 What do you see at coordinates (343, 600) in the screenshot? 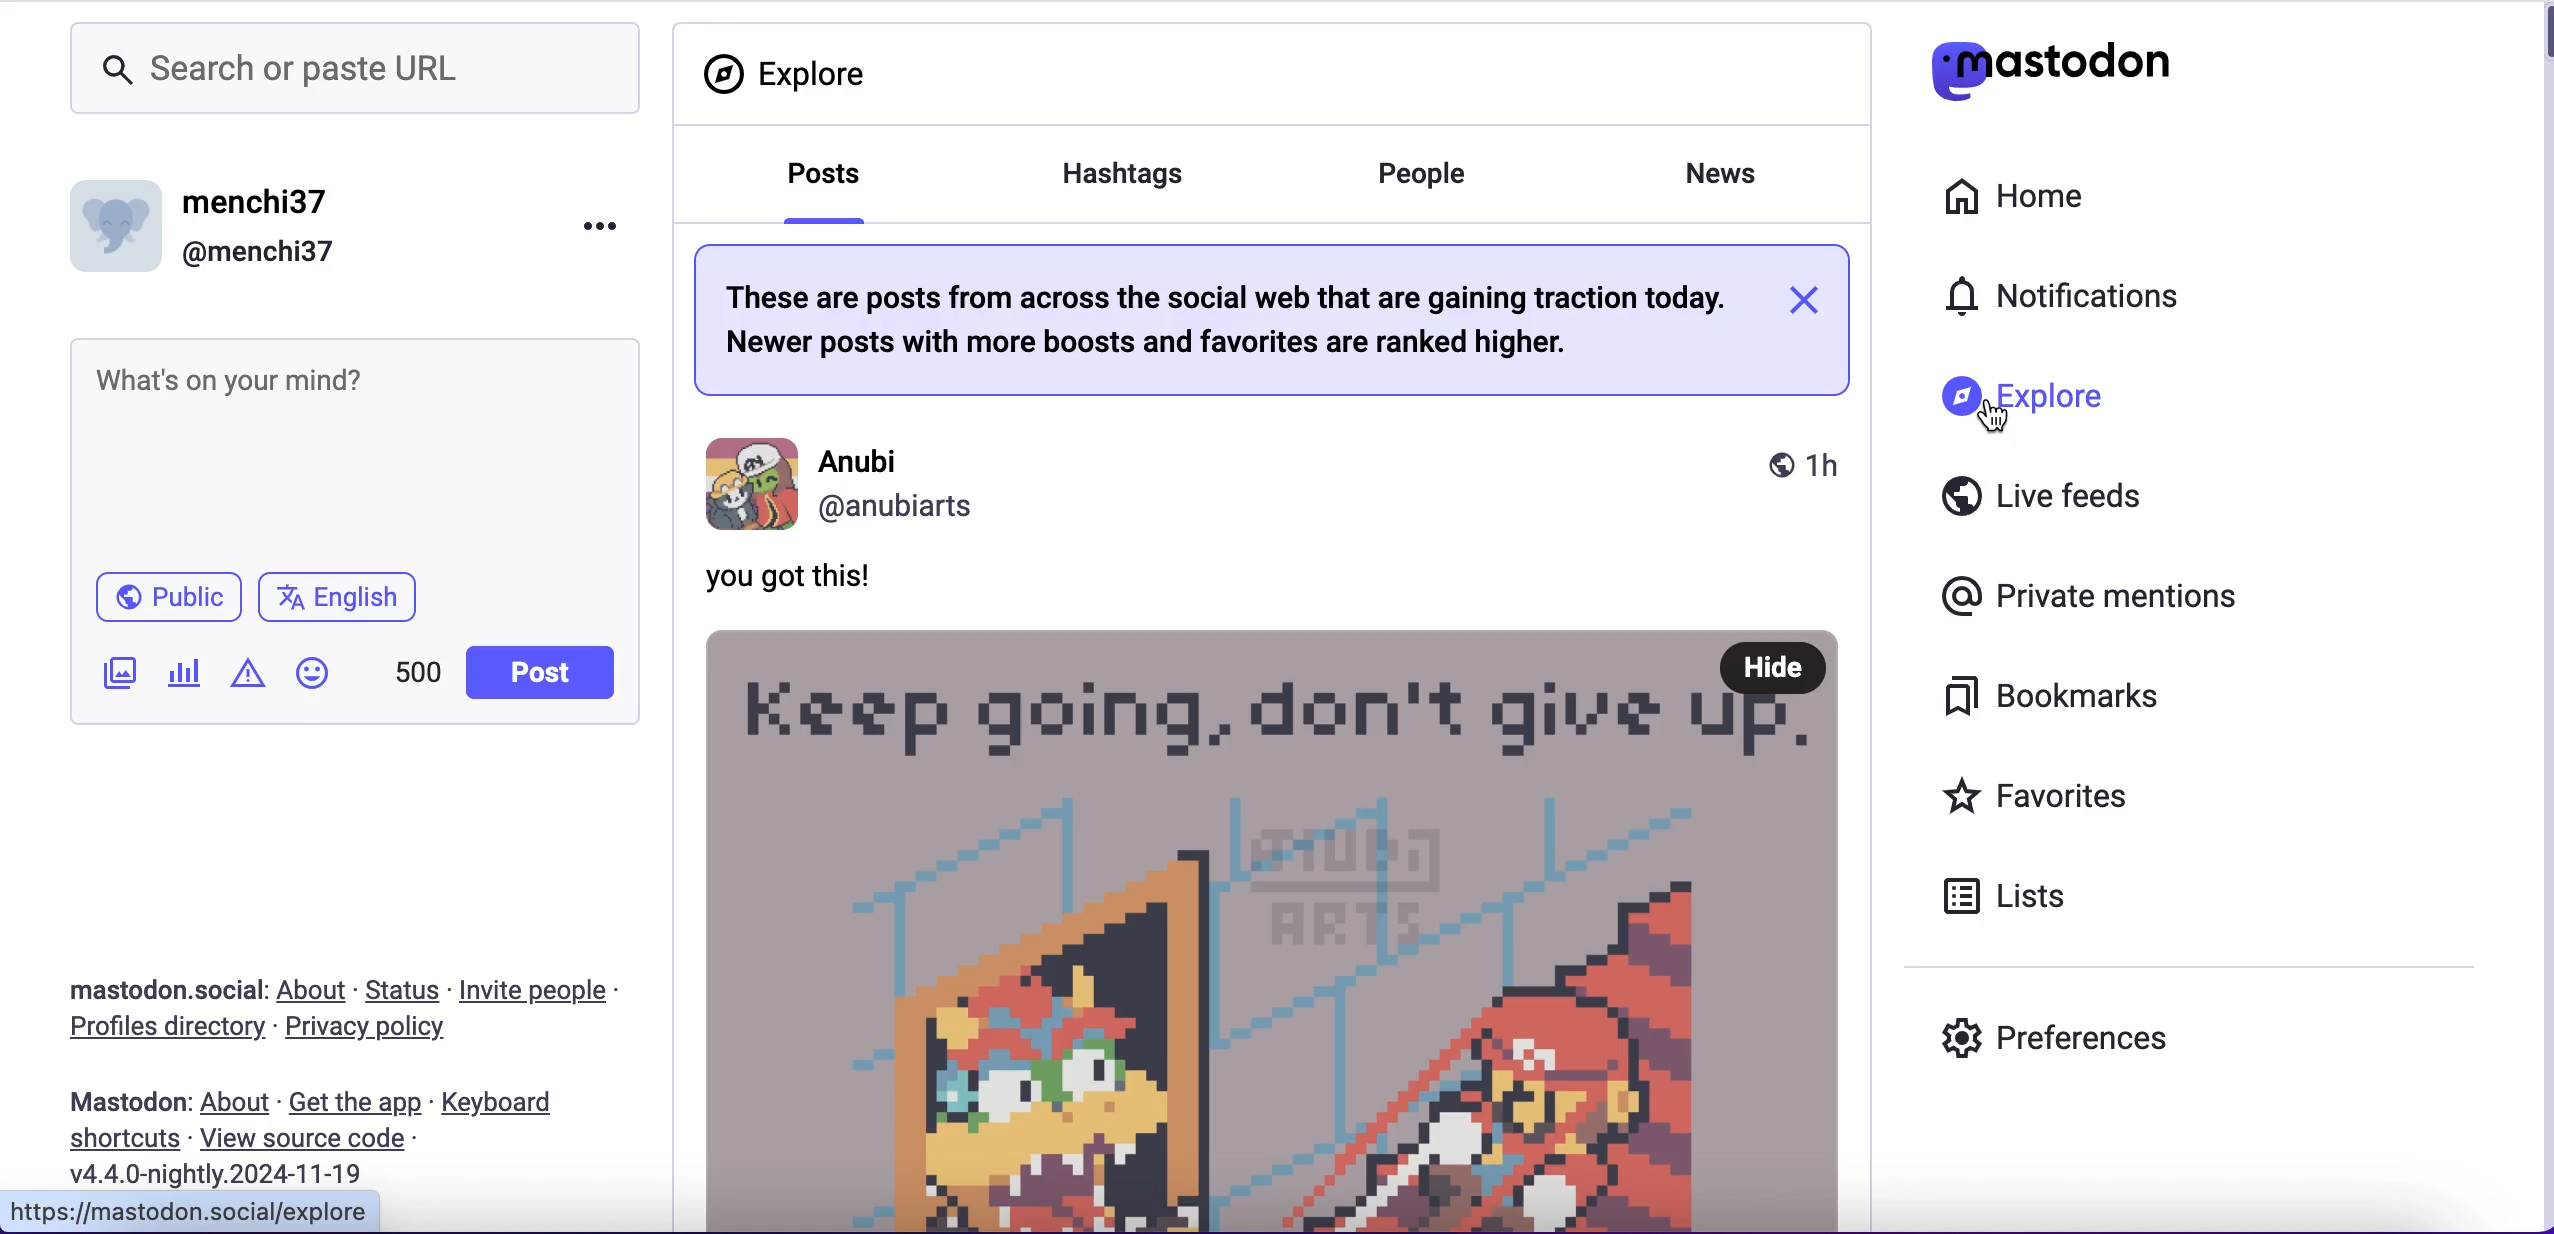
I see `english` at bounding box center [343, 600].